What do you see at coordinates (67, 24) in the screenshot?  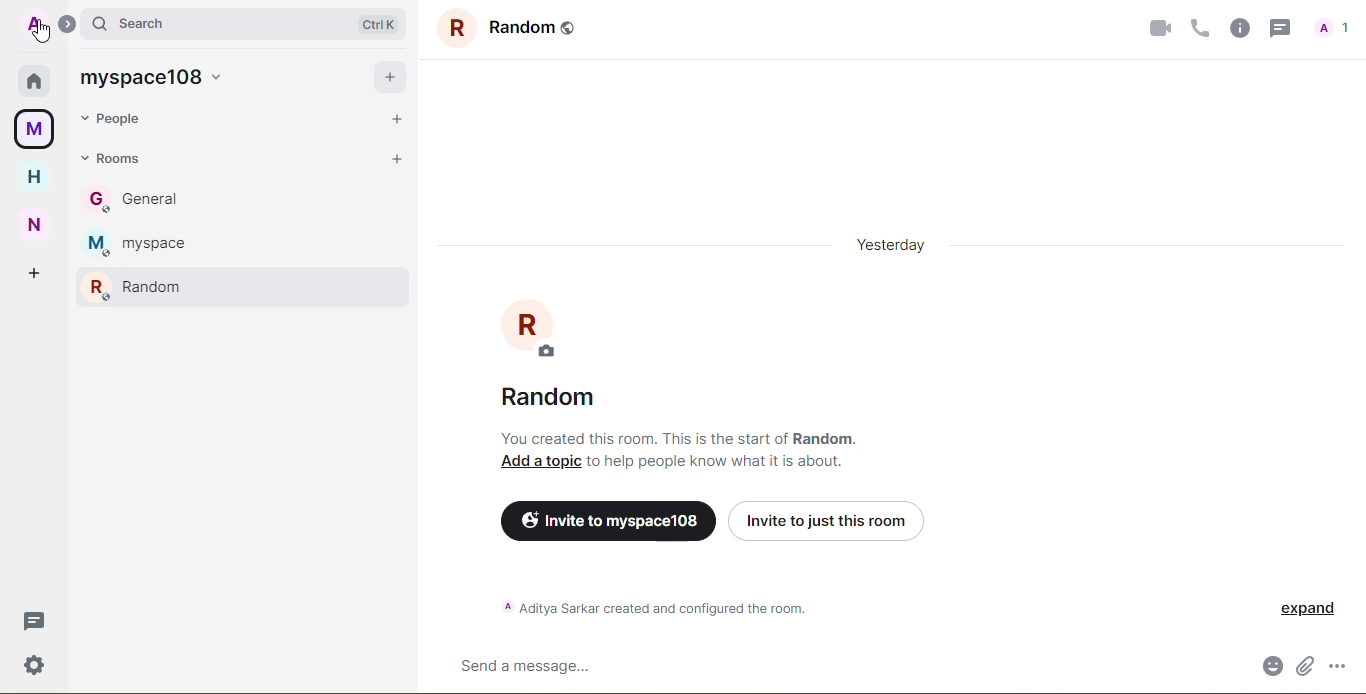 I see `expand` at bounding box center [67, 24].